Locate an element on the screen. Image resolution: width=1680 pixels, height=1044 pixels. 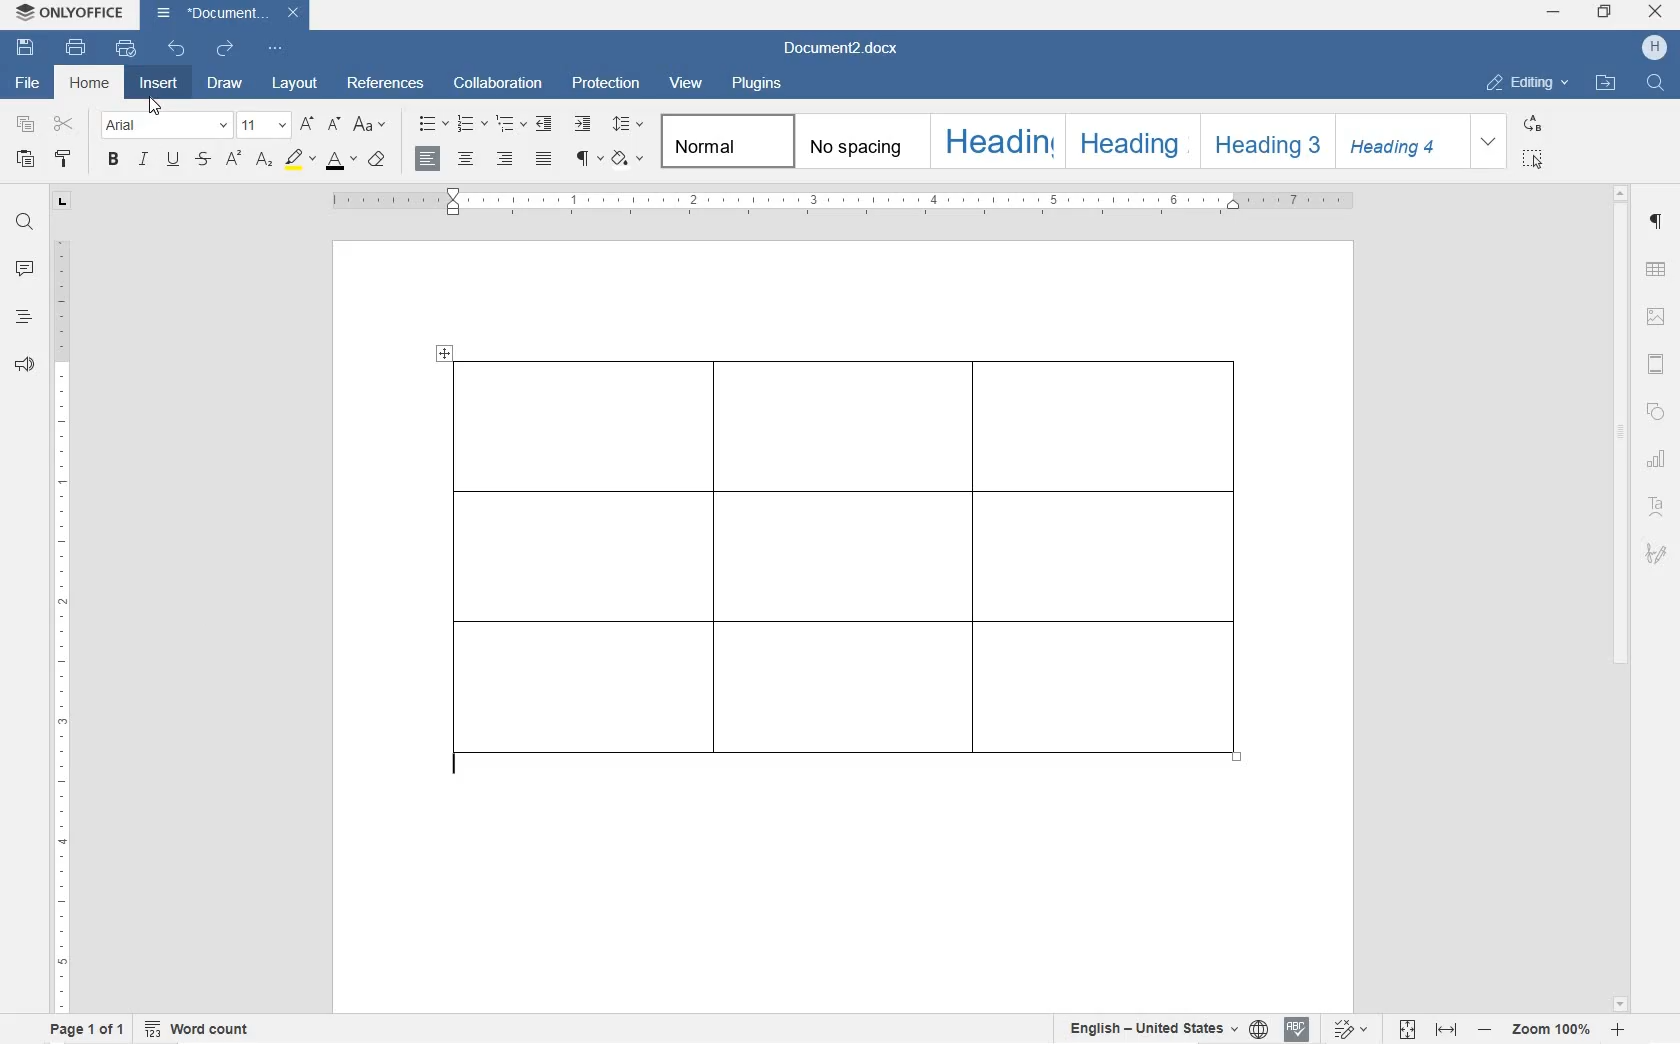
EDITING is located at coordinates (1528, 82).